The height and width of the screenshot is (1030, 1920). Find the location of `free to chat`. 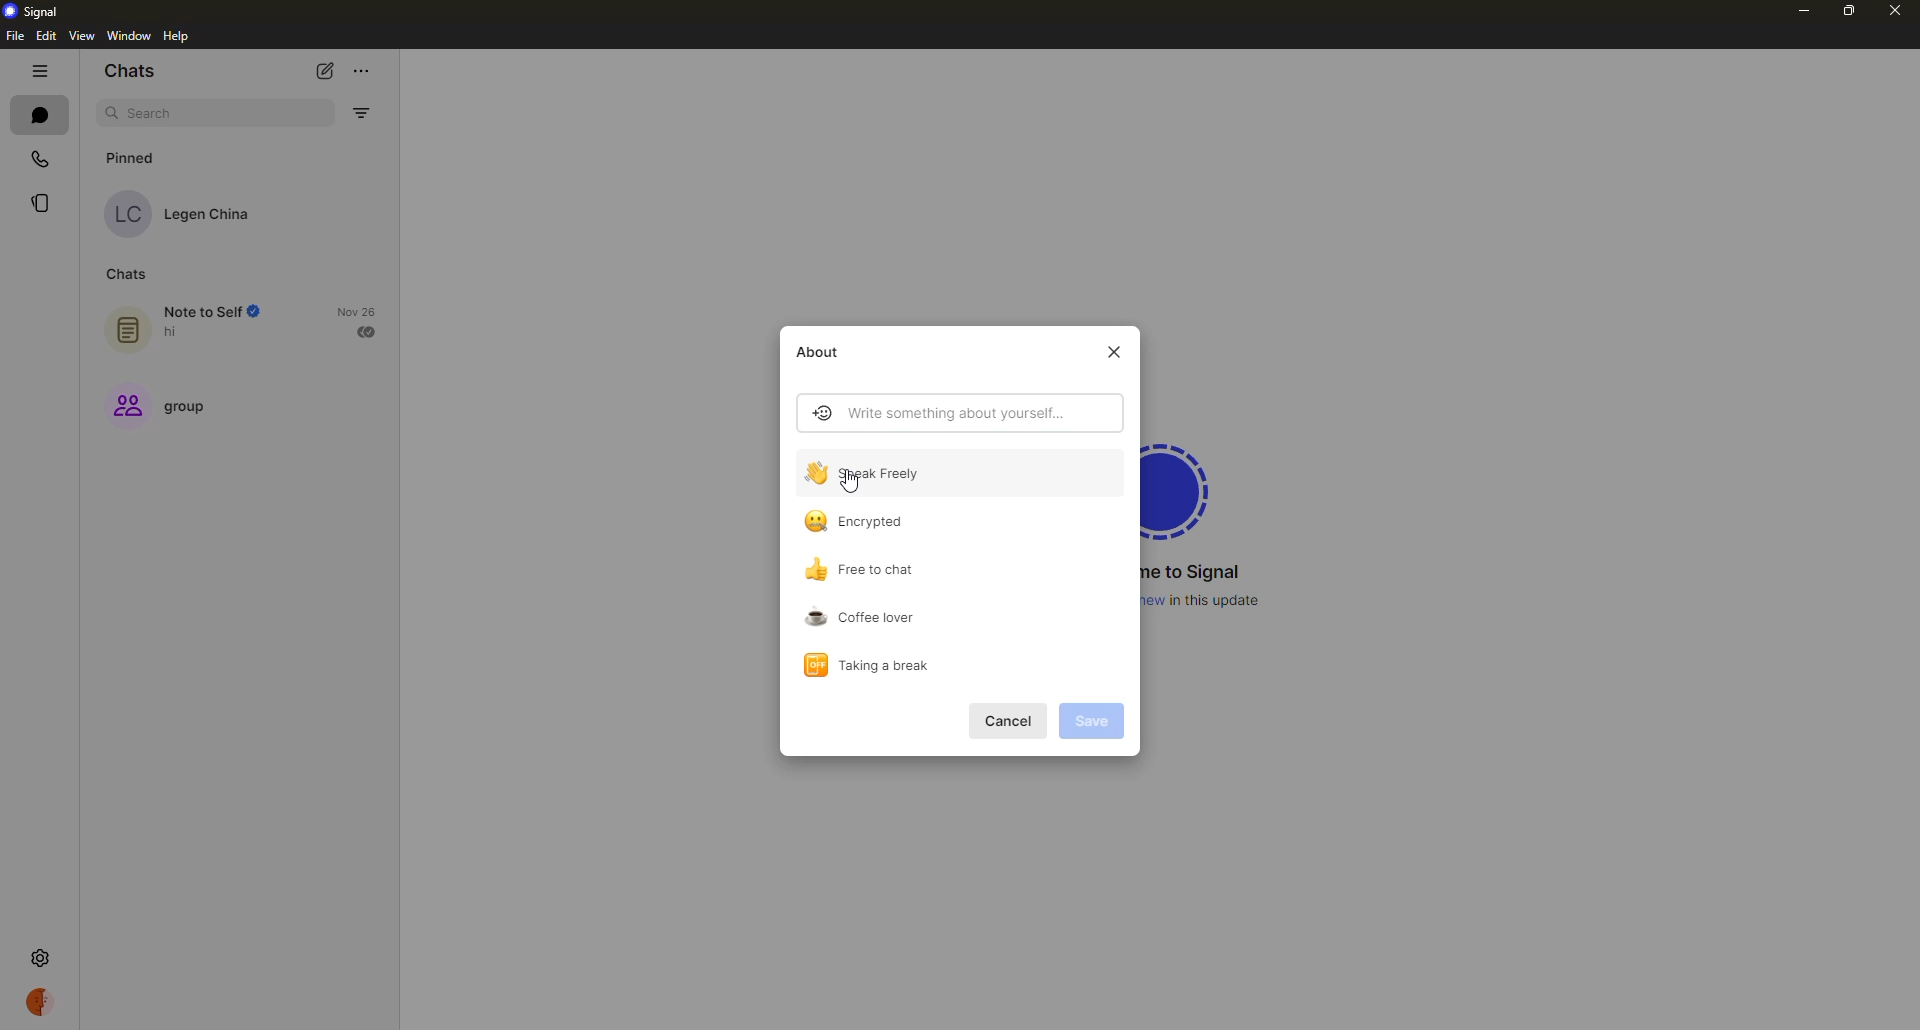

free to chat is located at coordinates (865, 569).